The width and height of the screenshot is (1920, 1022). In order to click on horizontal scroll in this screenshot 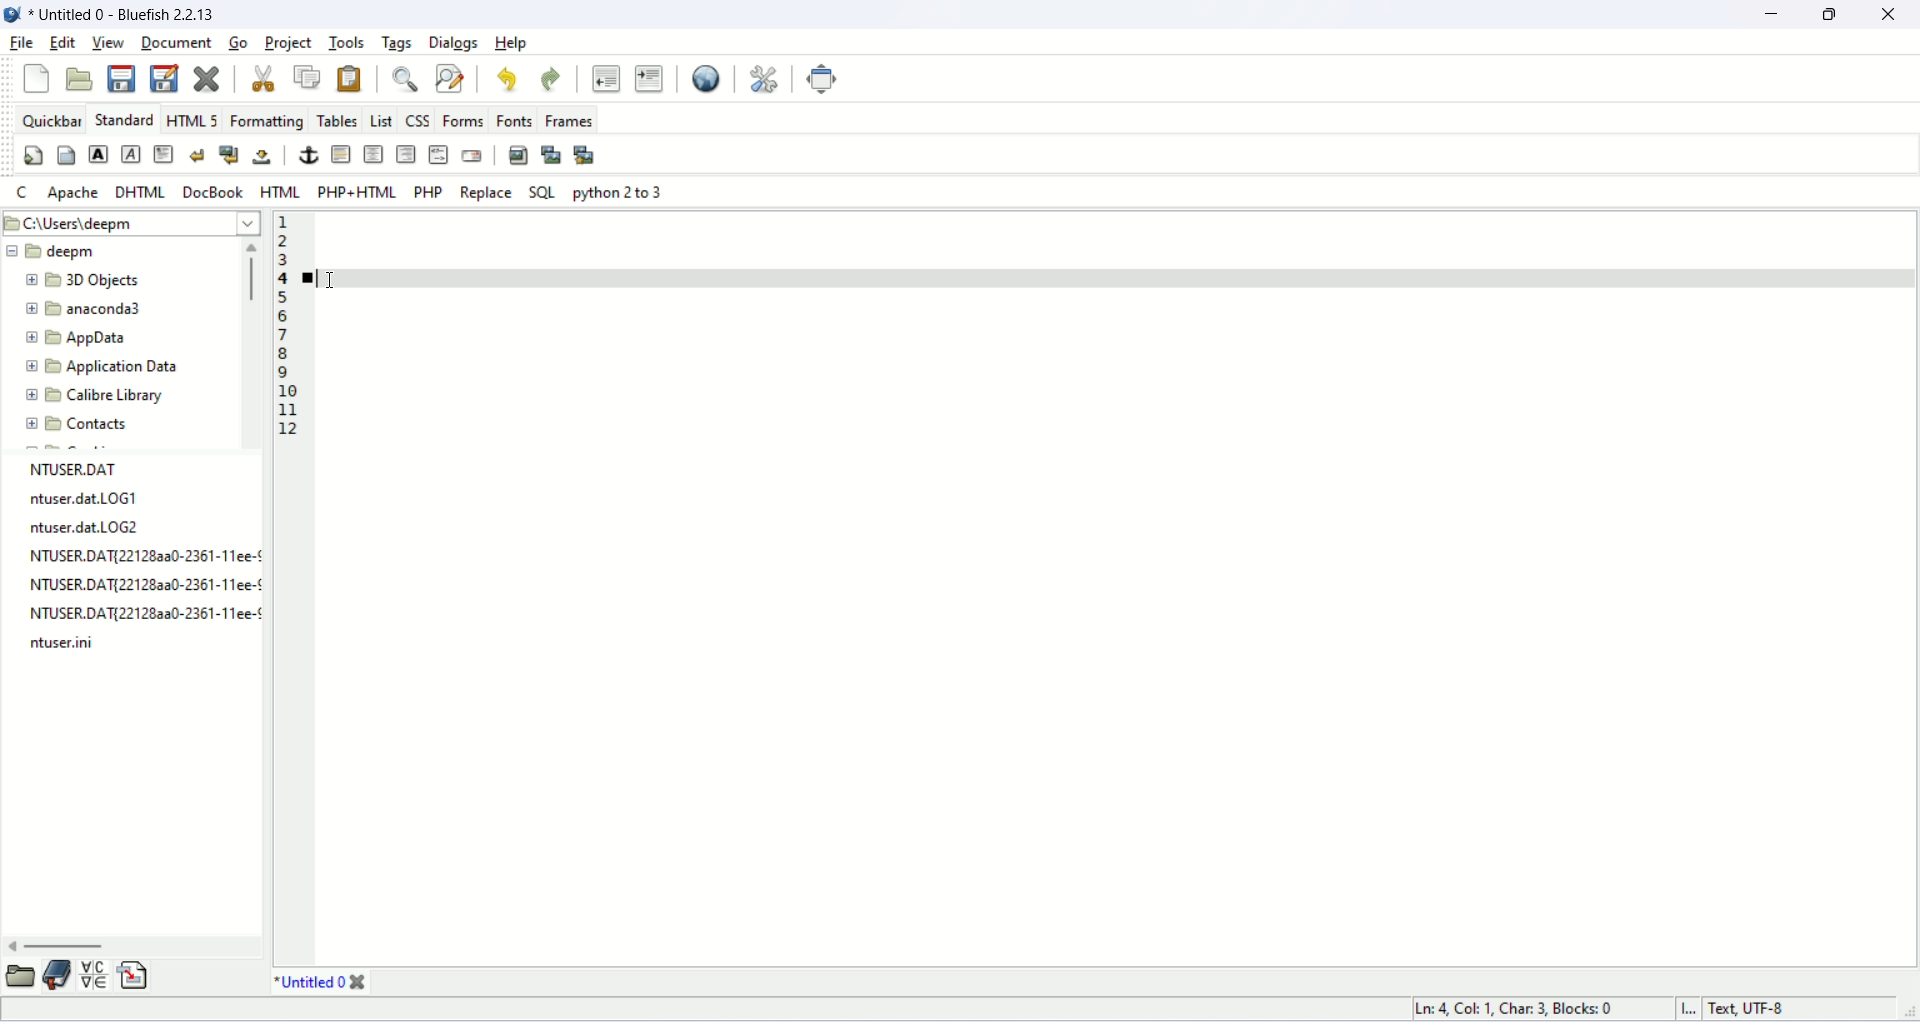, I will do `click(253, 341)`.